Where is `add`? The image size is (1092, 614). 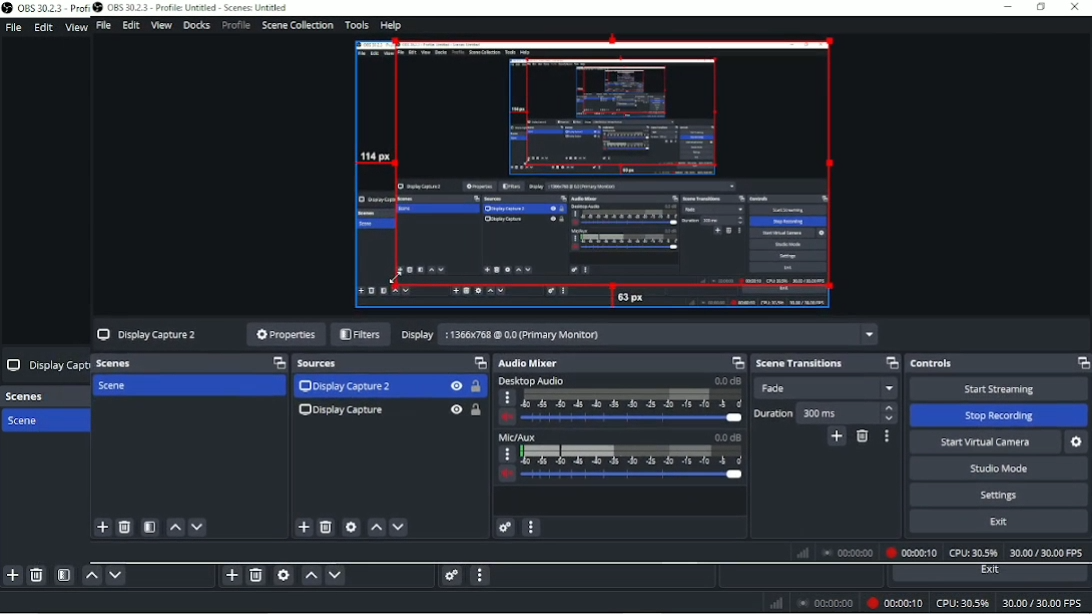
add is located at coordinates (101, 528).